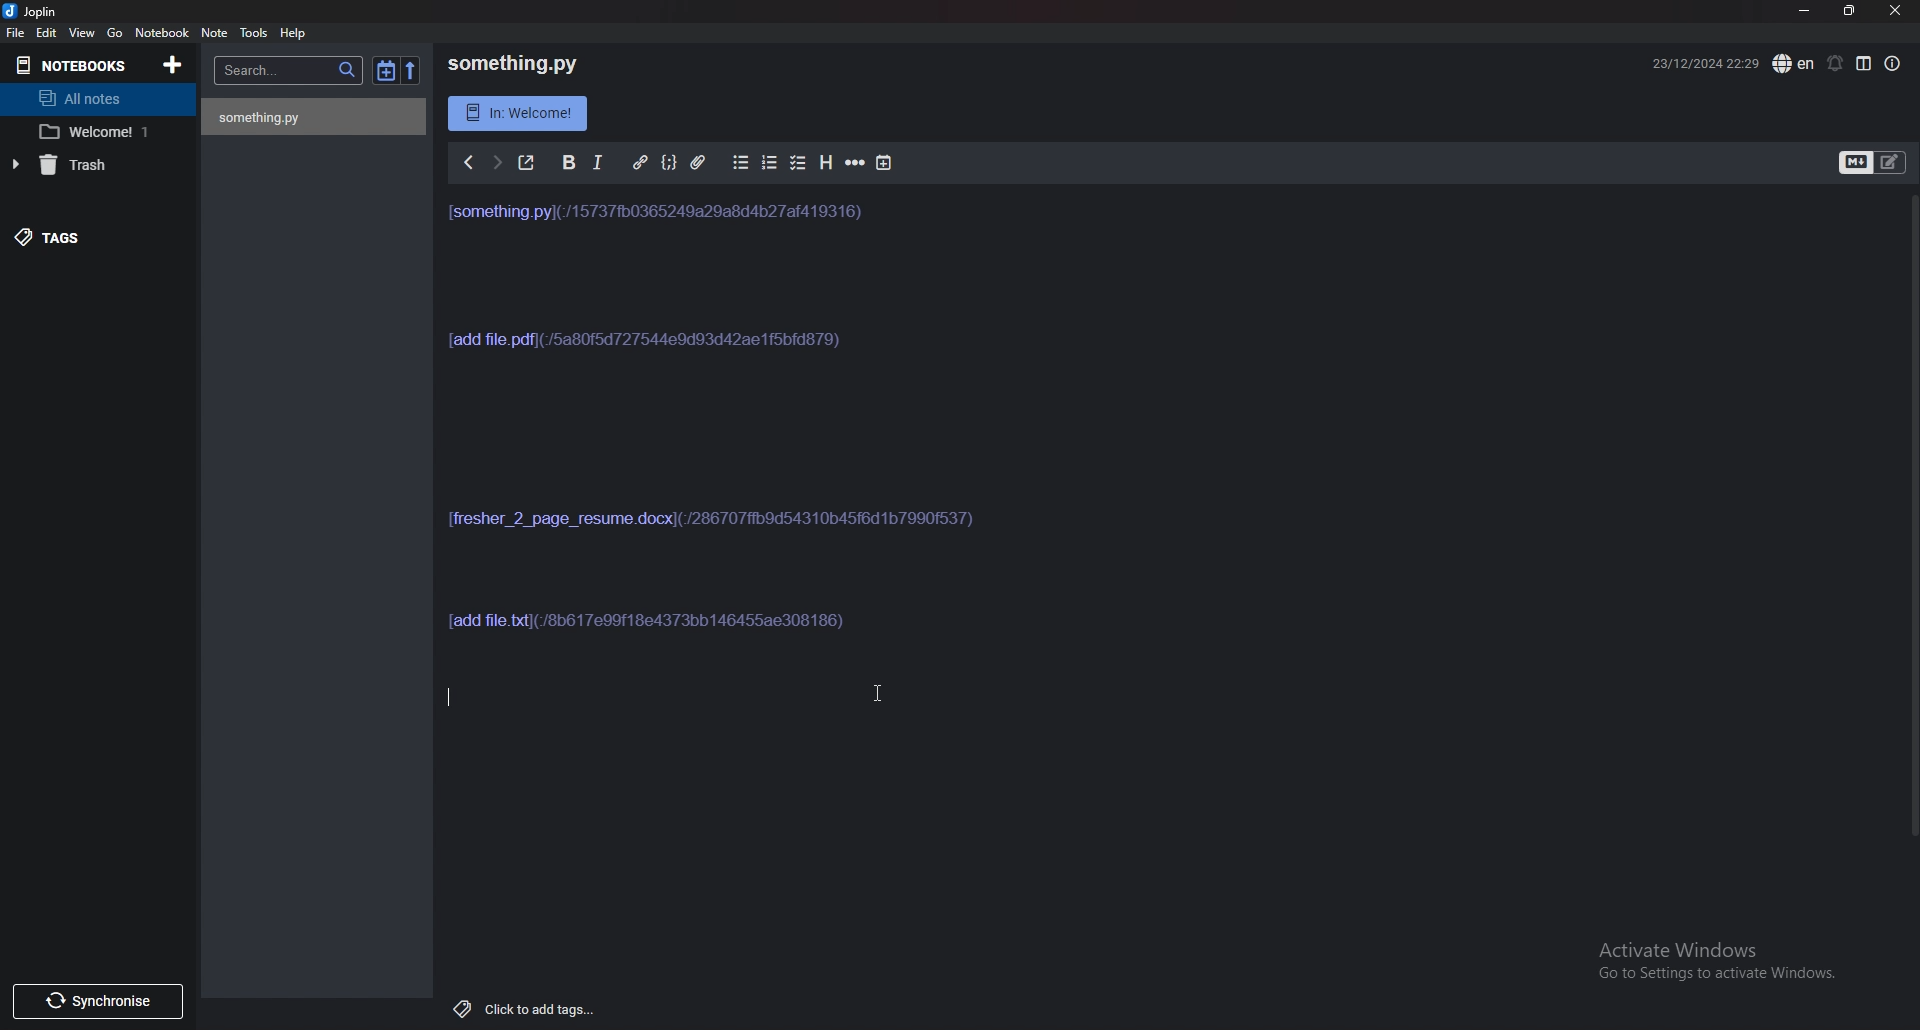  I want to click on close, so click(1896, 10).